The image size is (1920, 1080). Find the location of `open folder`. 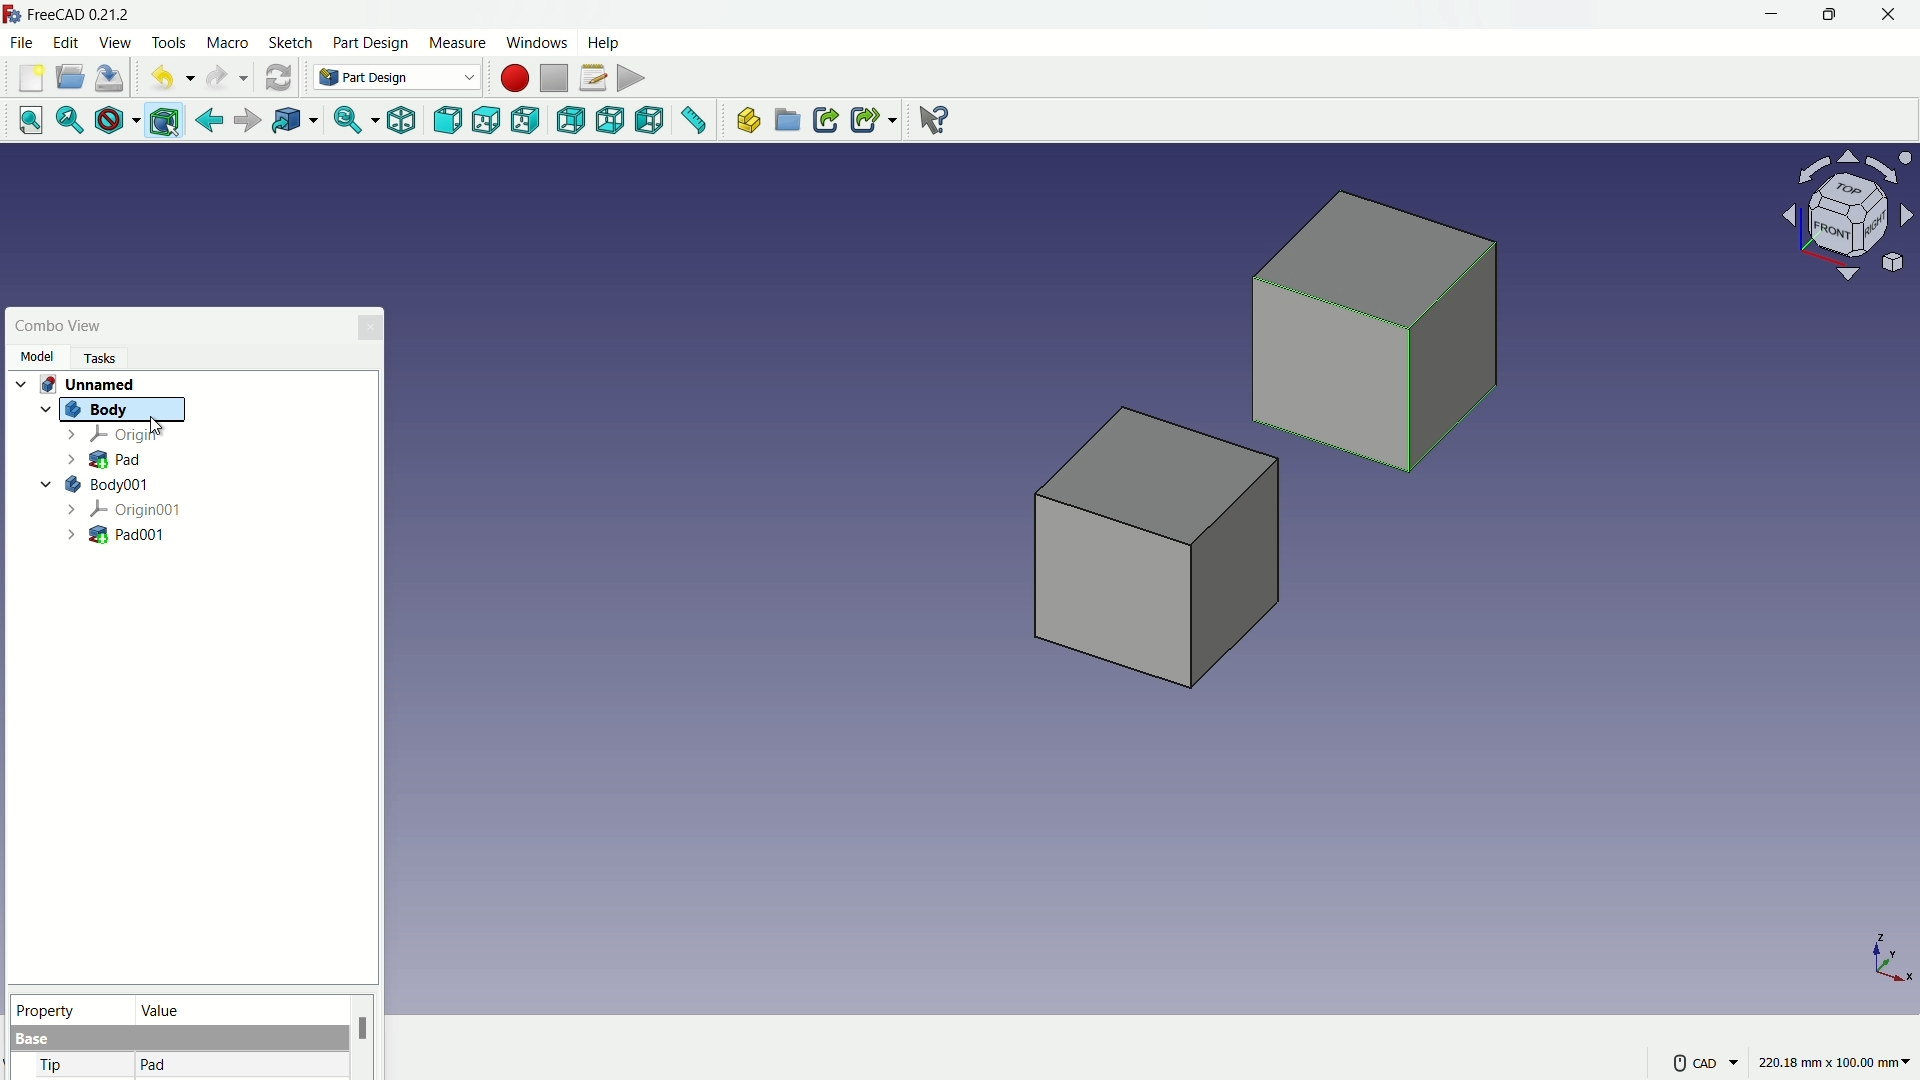

open folder is located at coordinates (70, 78).